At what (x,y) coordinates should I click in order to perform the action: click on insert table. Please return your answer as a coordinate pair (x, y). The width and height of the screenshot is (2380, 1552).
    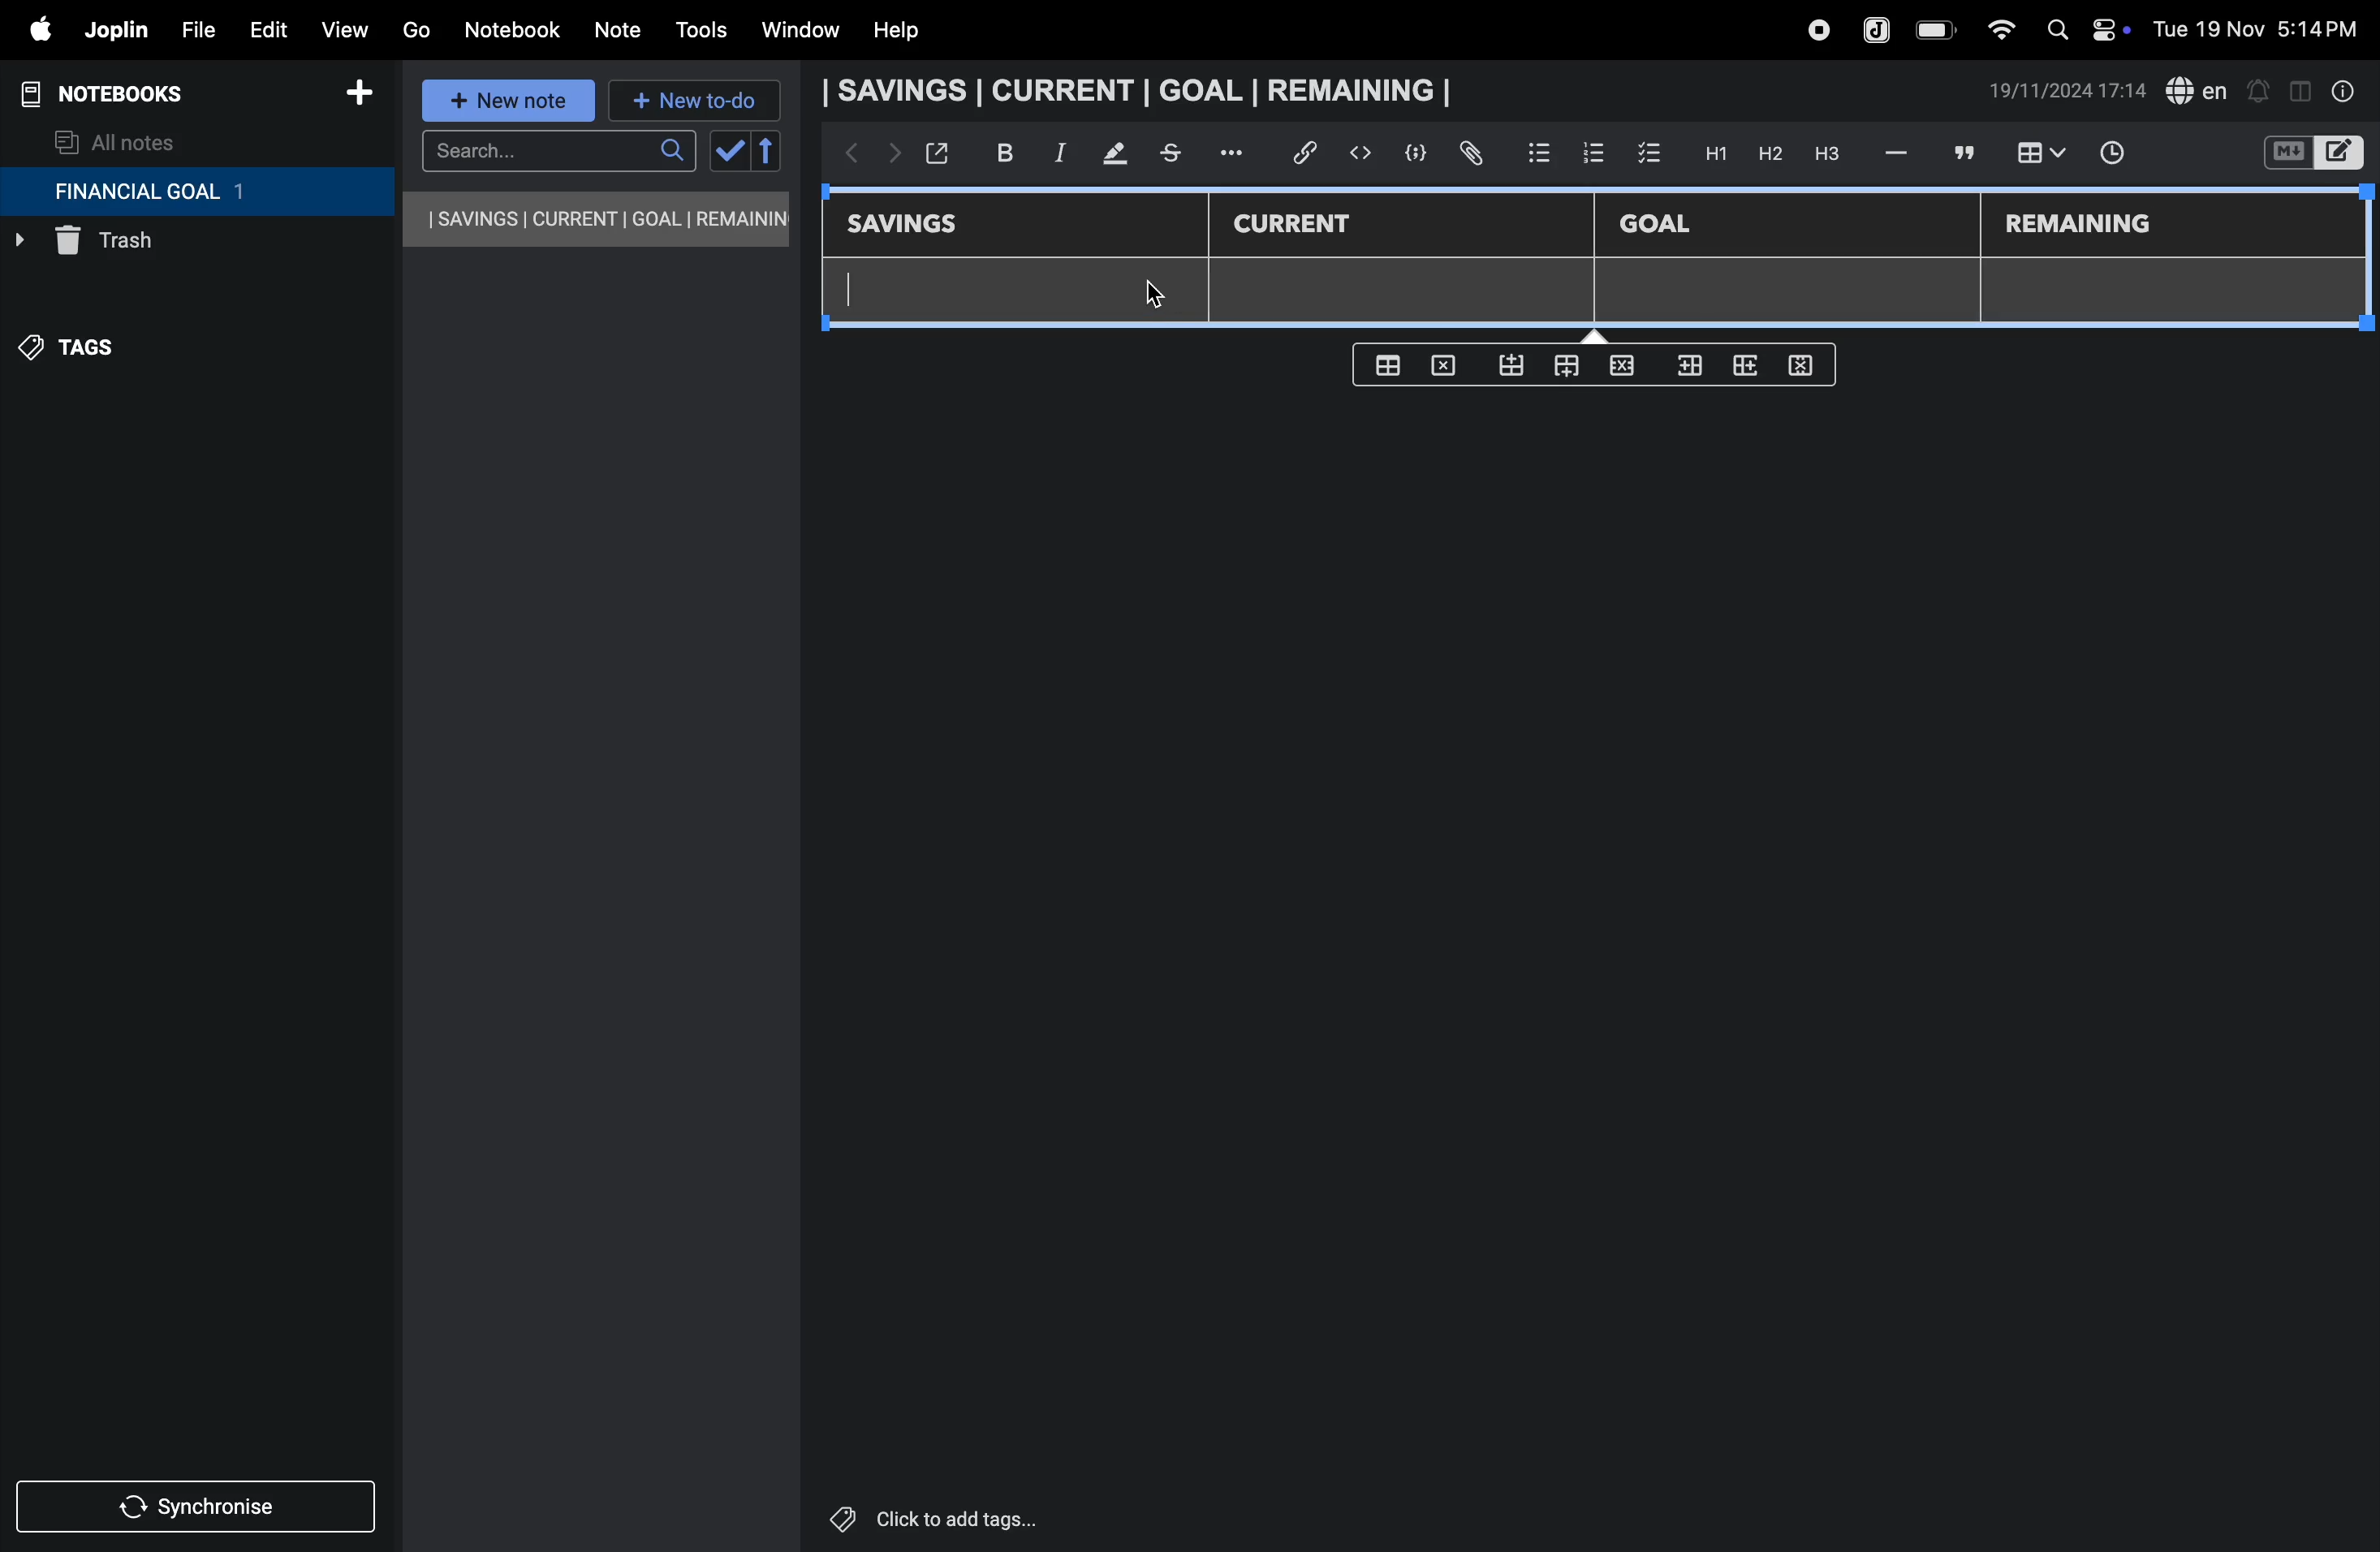
    Looking at the image, I should click on (2037, 155).